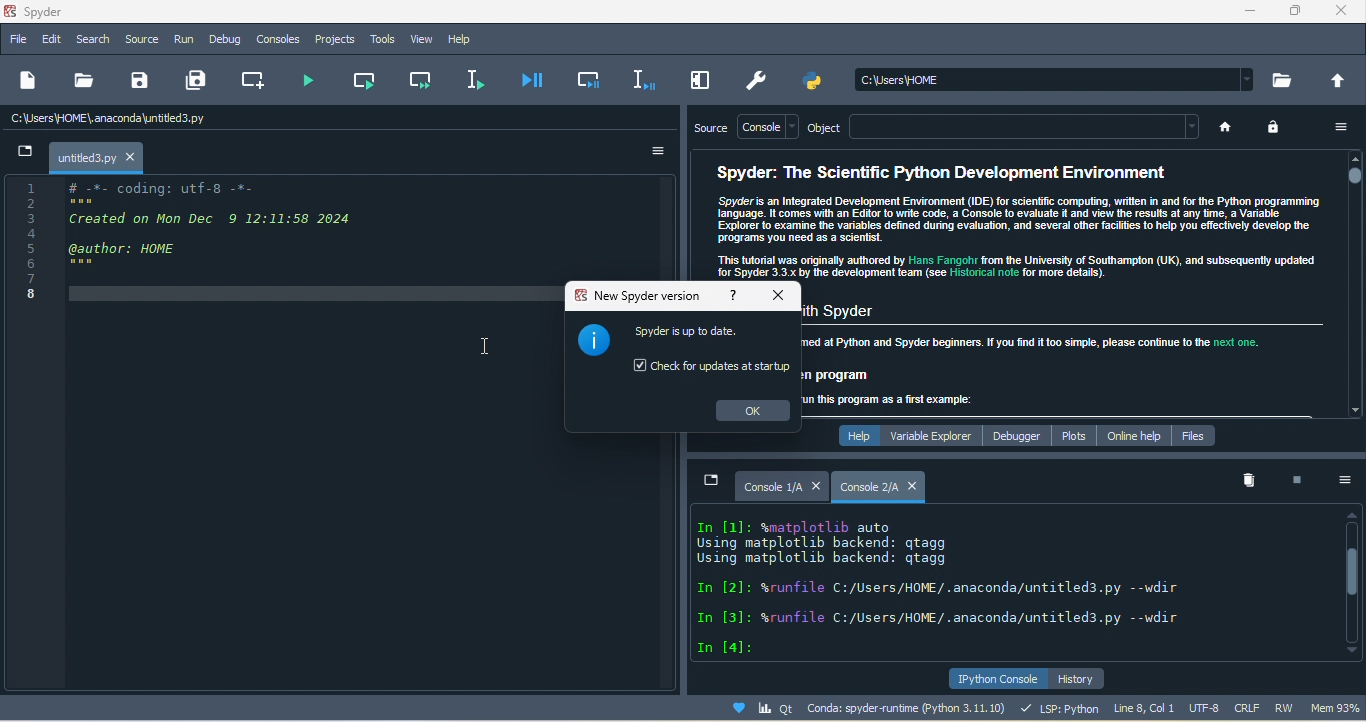 The image size is (1366, 722). Describe the element at coordinates (1354, 582) in the screenshot. I see `vertical scroll bar` at that location.